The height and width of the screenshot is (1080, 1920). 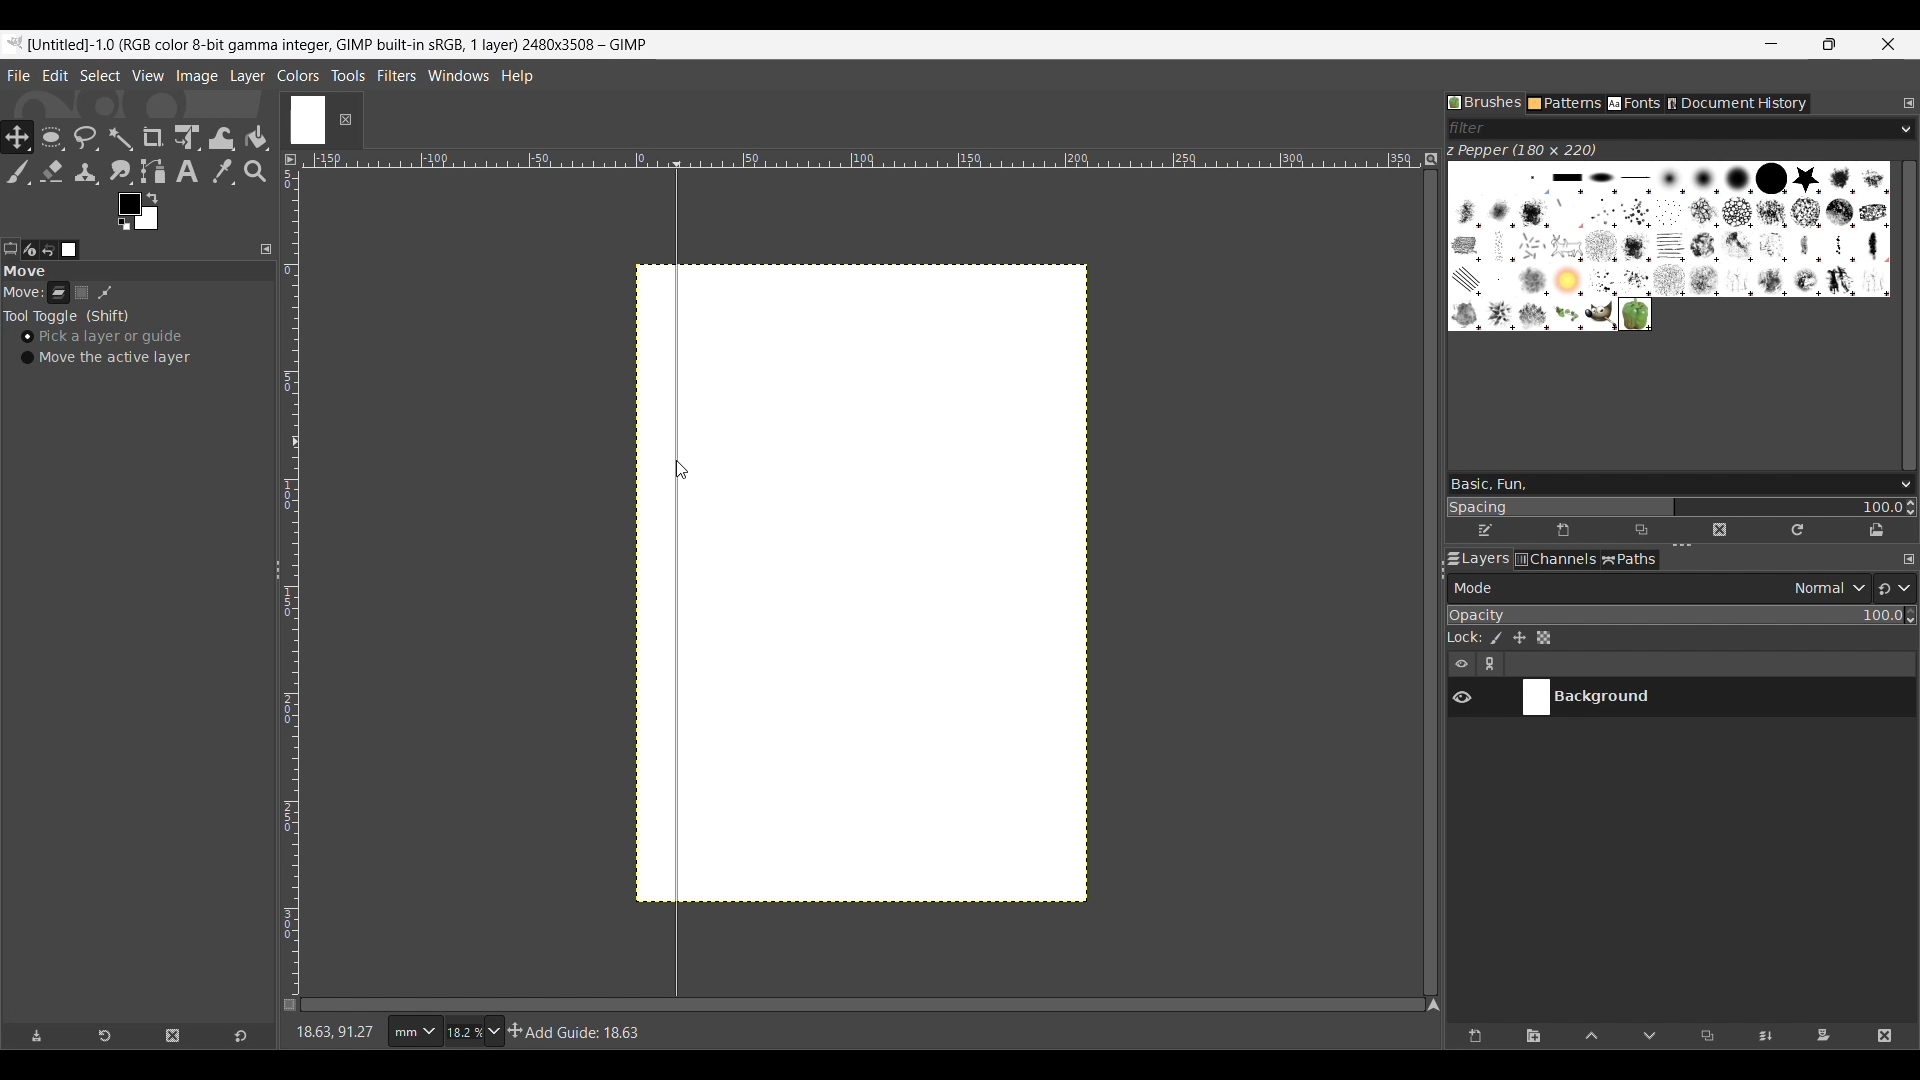 What do you see at coordinates (1521, 151) in the screenshot?
I see `Name of current brush and its dimension` at bounding box center [1521, 151].